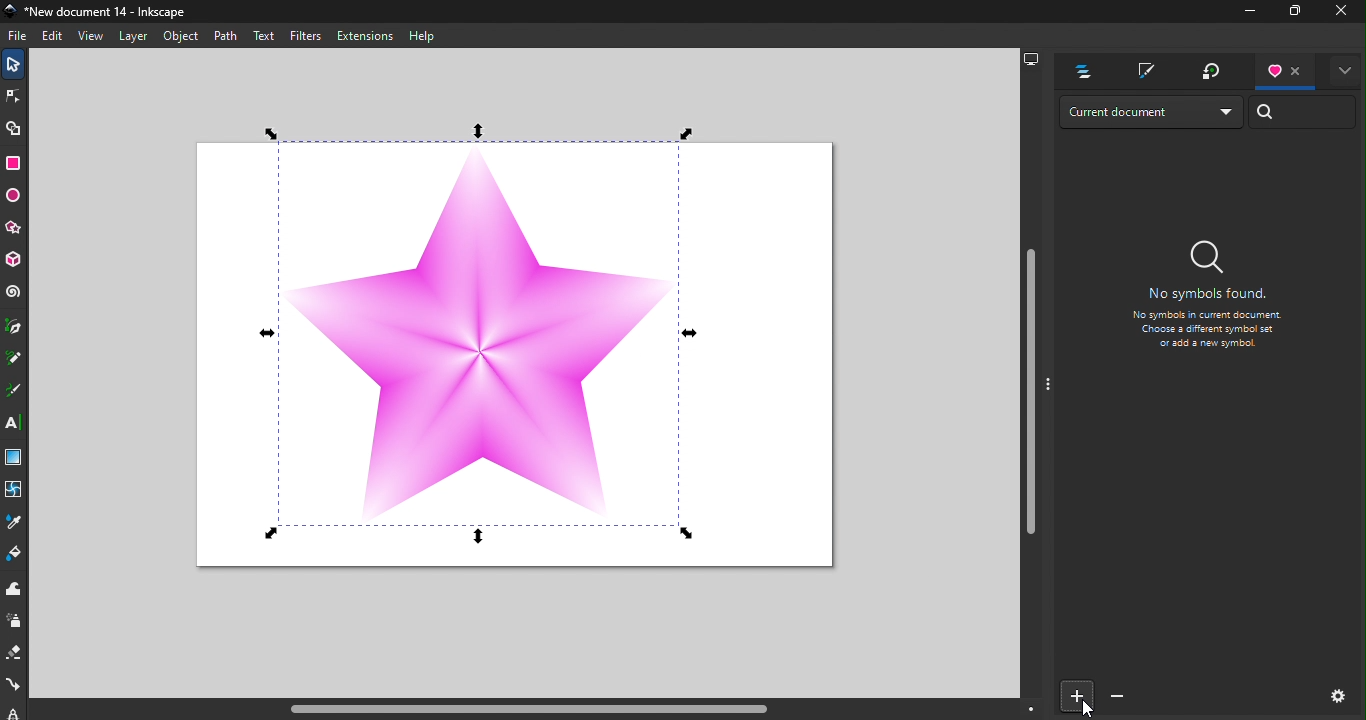 The width and height of the screenshot is (1366, 720). What do you see at coordinates (1294, 69) in the screenshot?
I see `Close tab` at bounding box center [1294, 69].